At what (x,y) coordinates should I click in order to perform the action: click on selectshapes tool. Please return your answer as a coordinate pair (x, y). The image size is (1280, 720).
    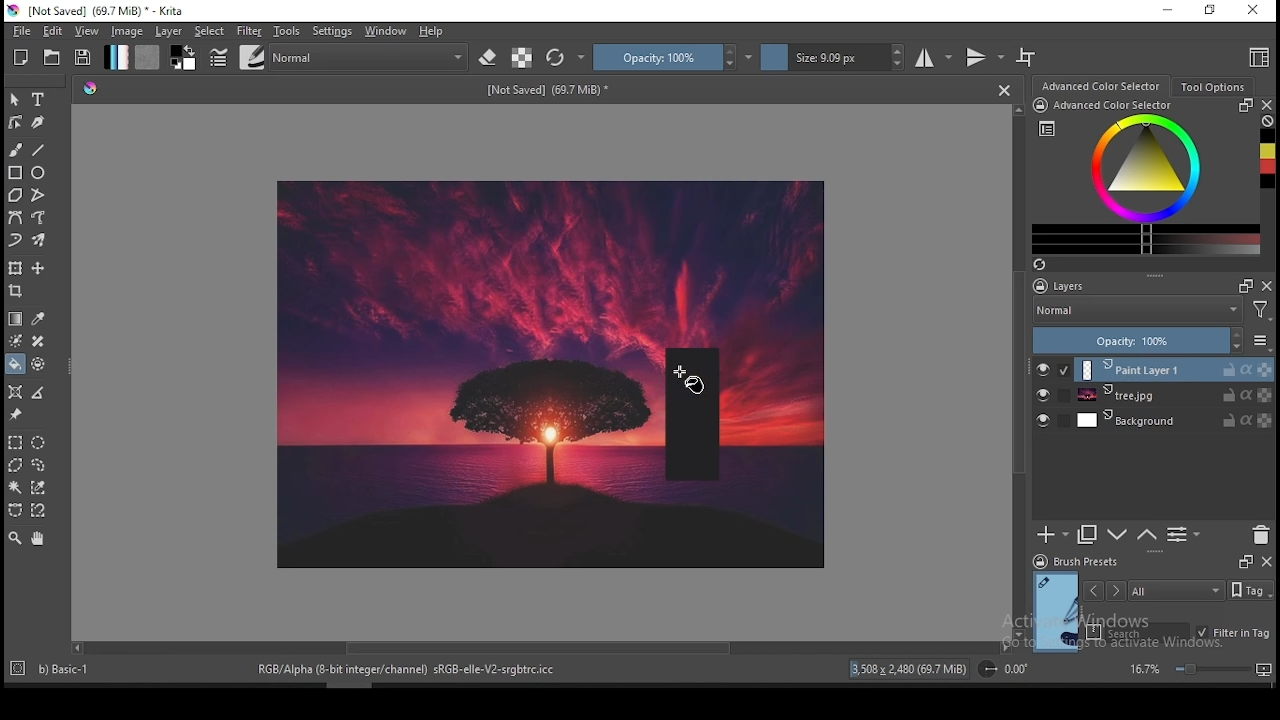
    Looking at the image, I should click on (15, 100).